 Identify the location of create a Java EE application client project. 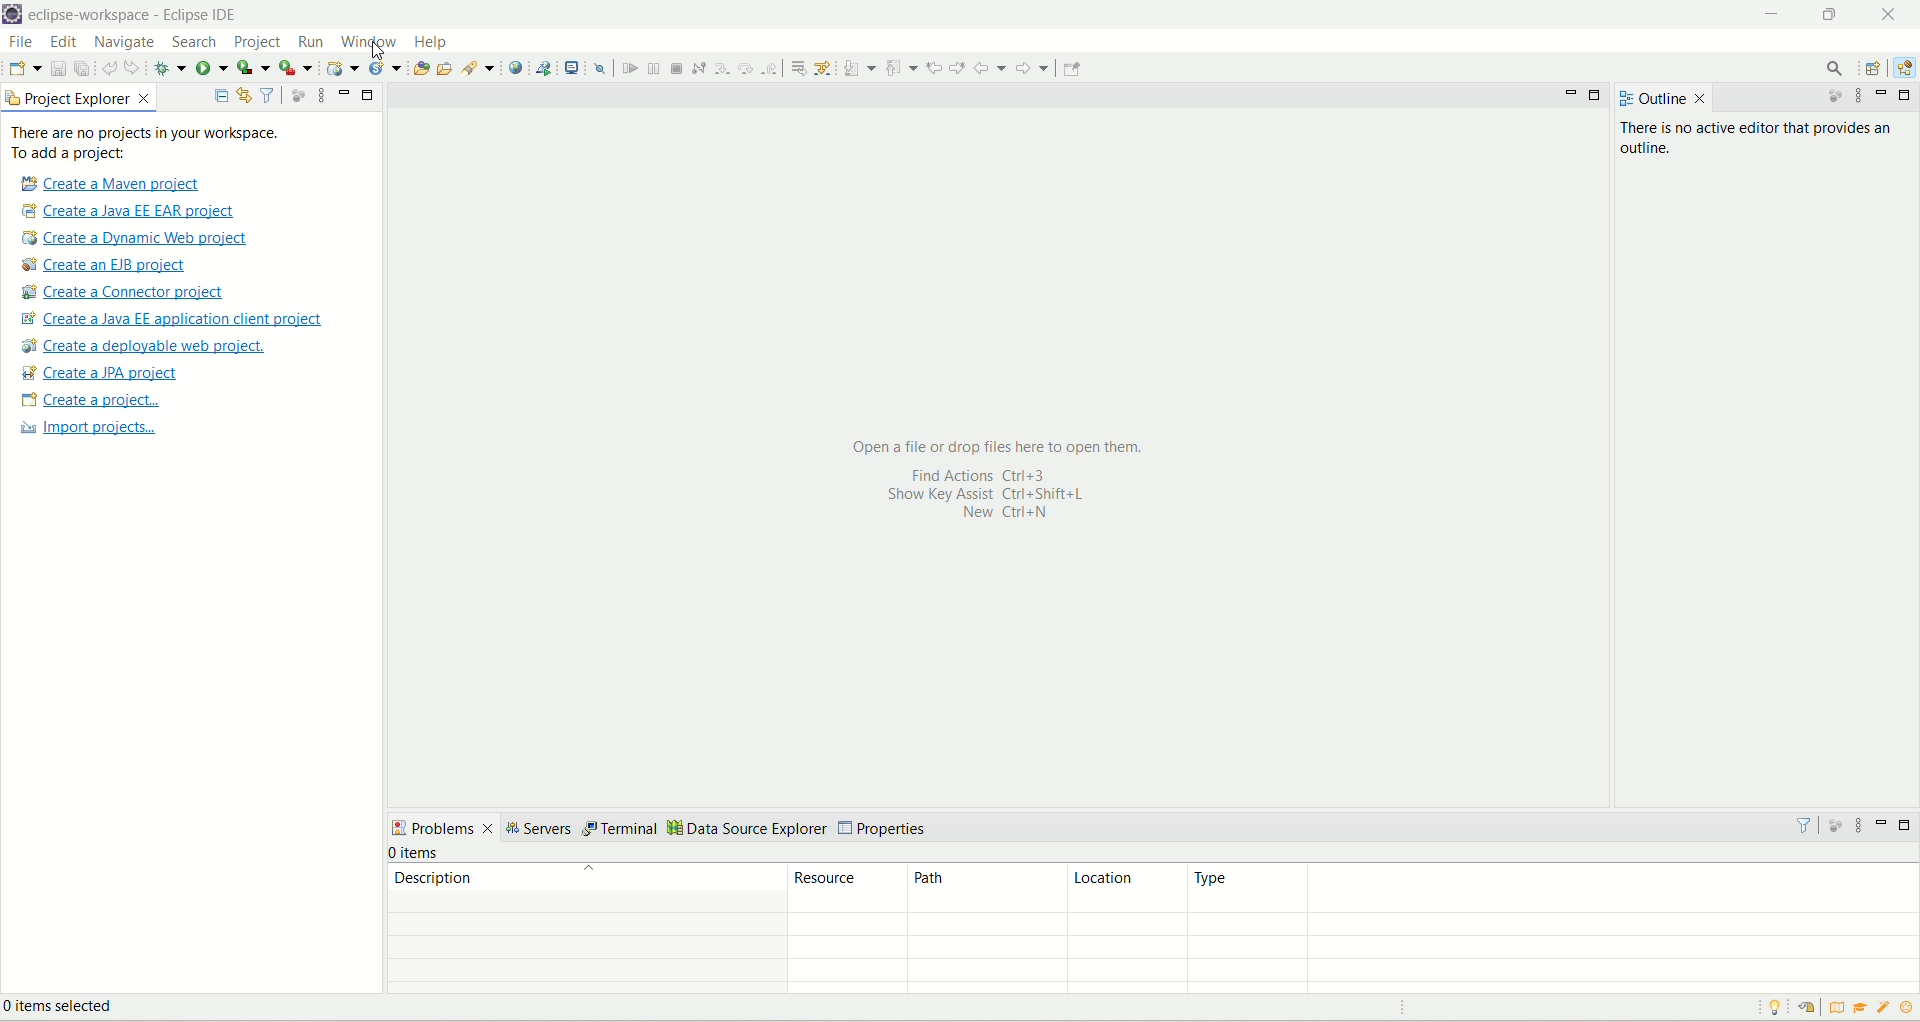
(171, 321).